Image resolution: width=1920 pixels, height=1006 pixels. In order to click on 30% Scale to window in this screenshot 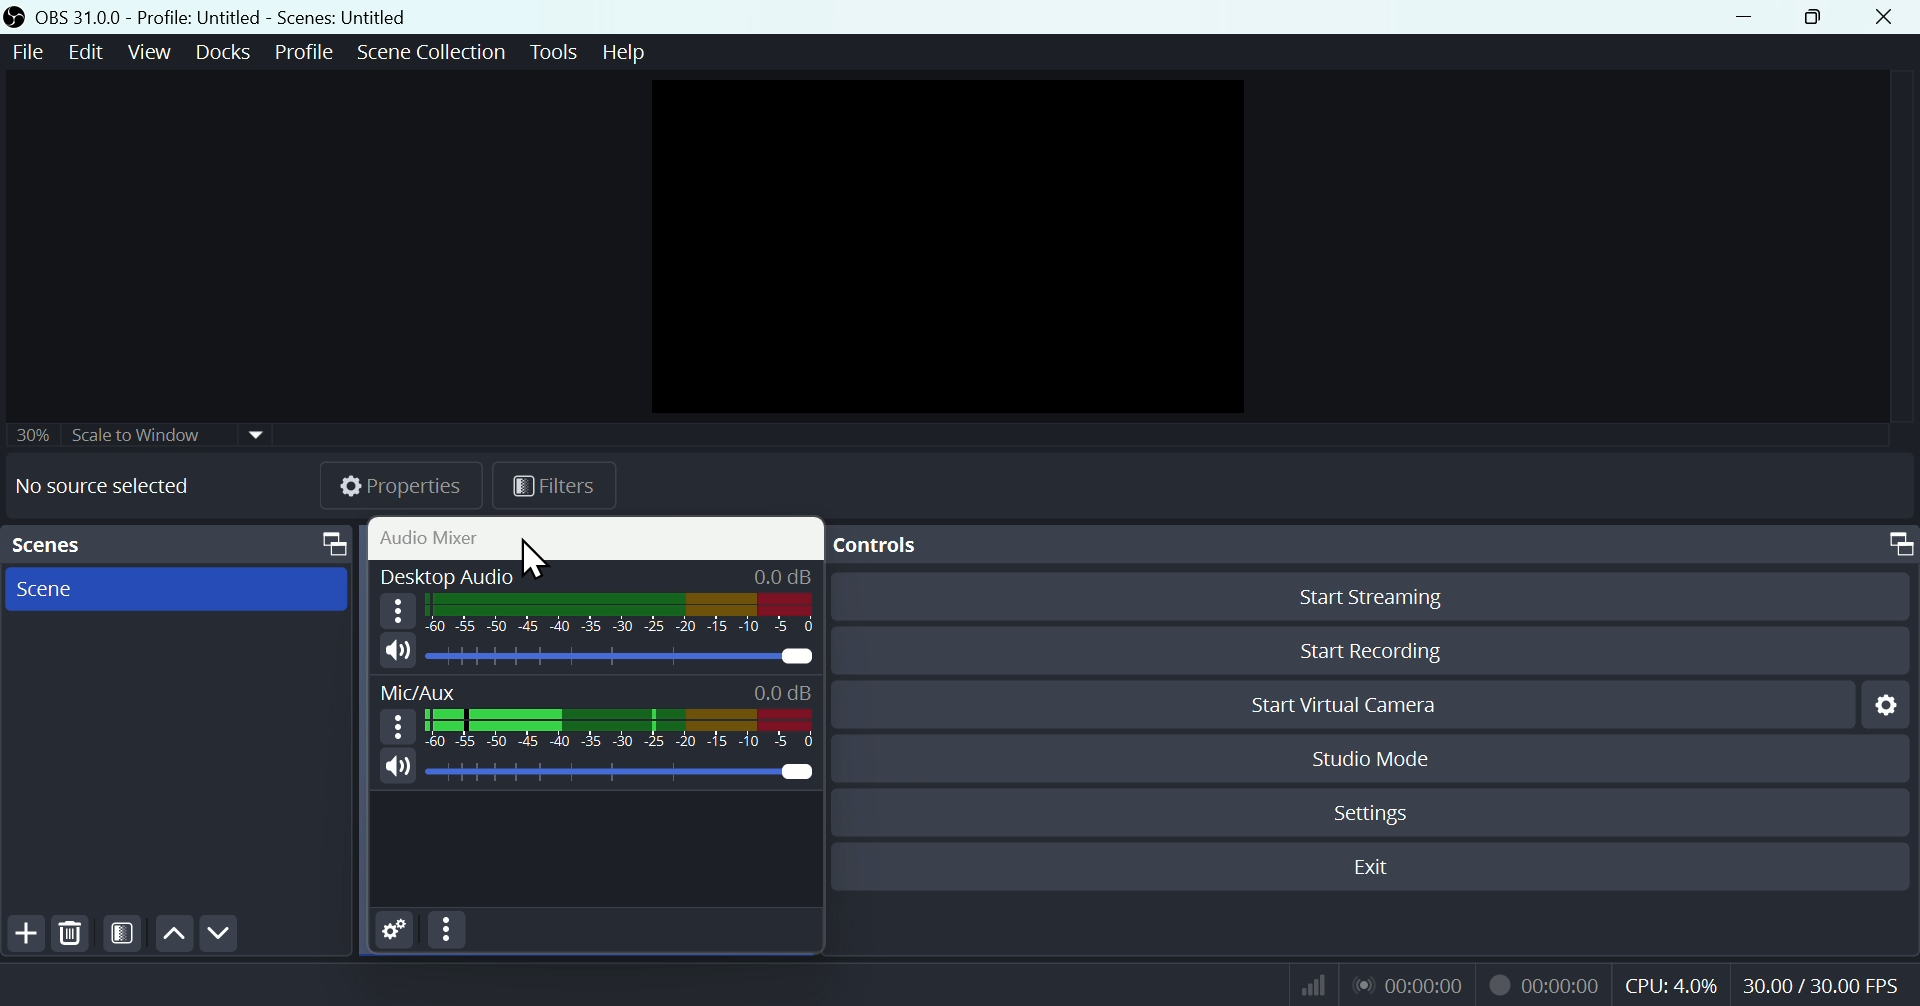, I will do `click(144, 438)`.